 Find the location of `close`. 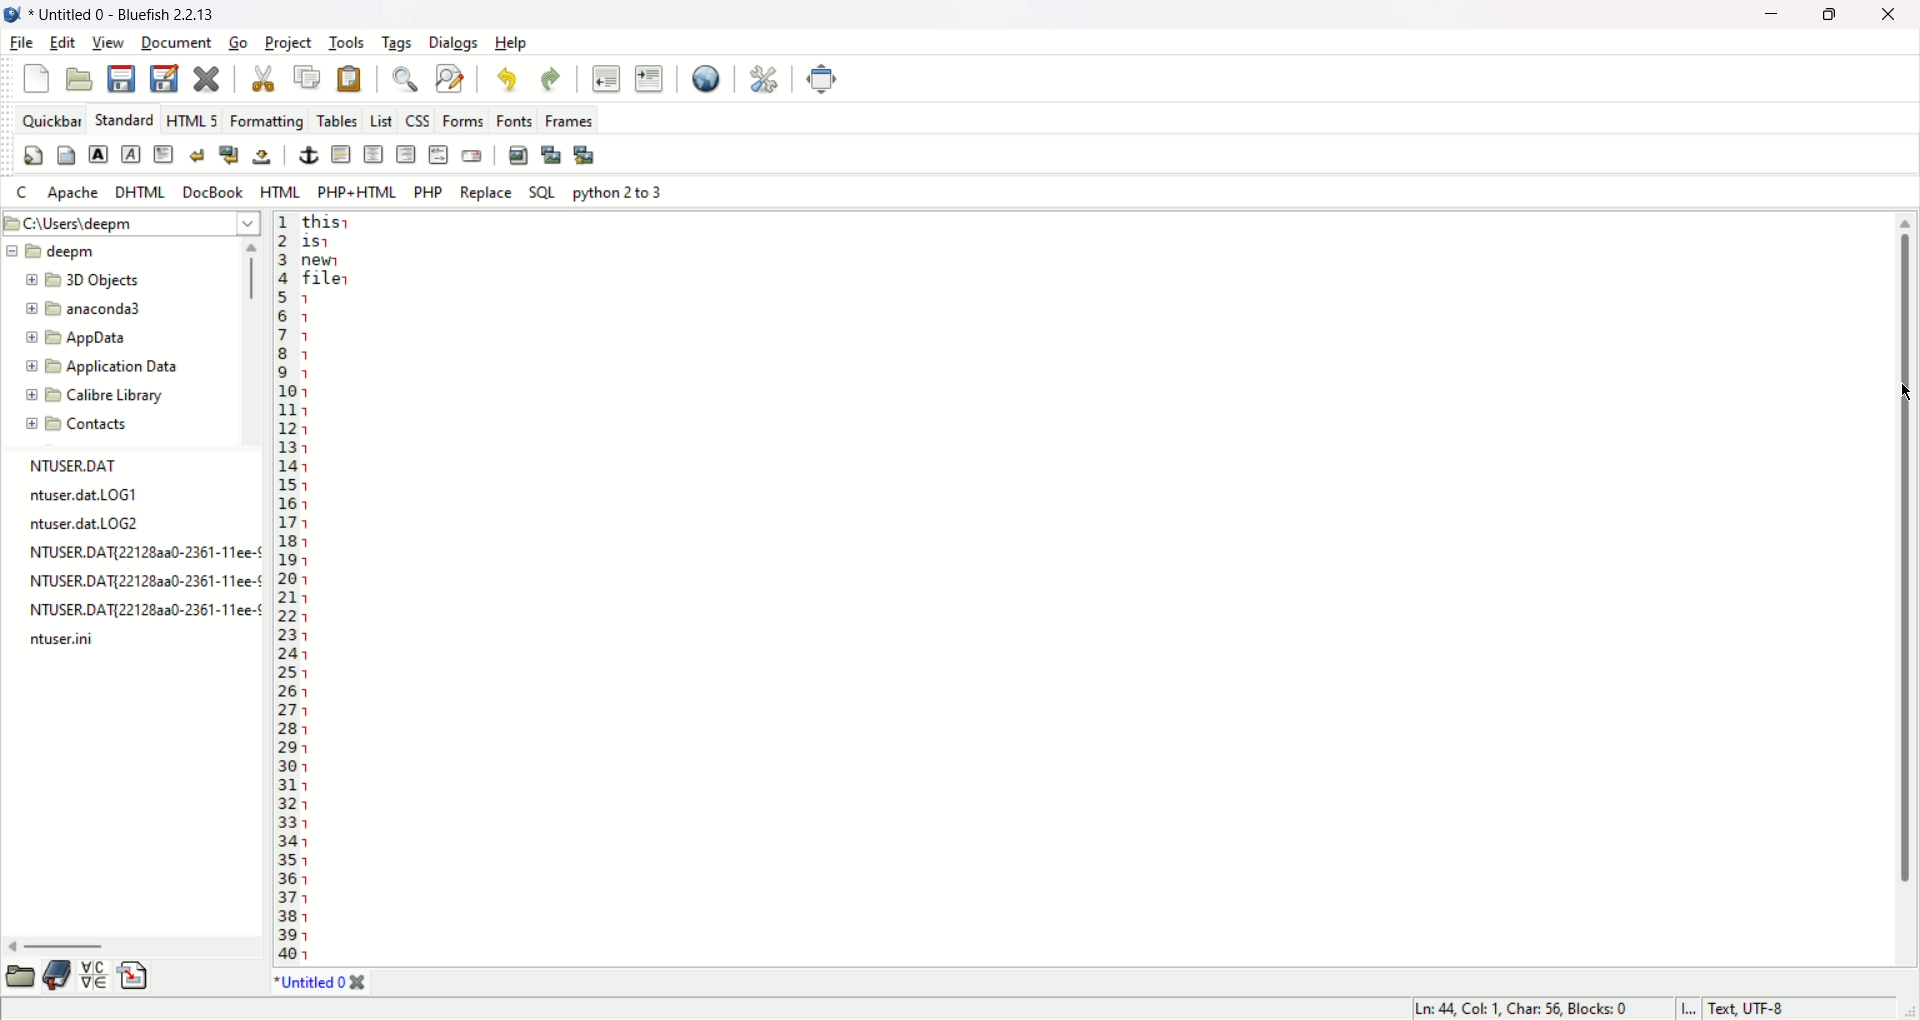

close is located at coordinates (1890, 13).